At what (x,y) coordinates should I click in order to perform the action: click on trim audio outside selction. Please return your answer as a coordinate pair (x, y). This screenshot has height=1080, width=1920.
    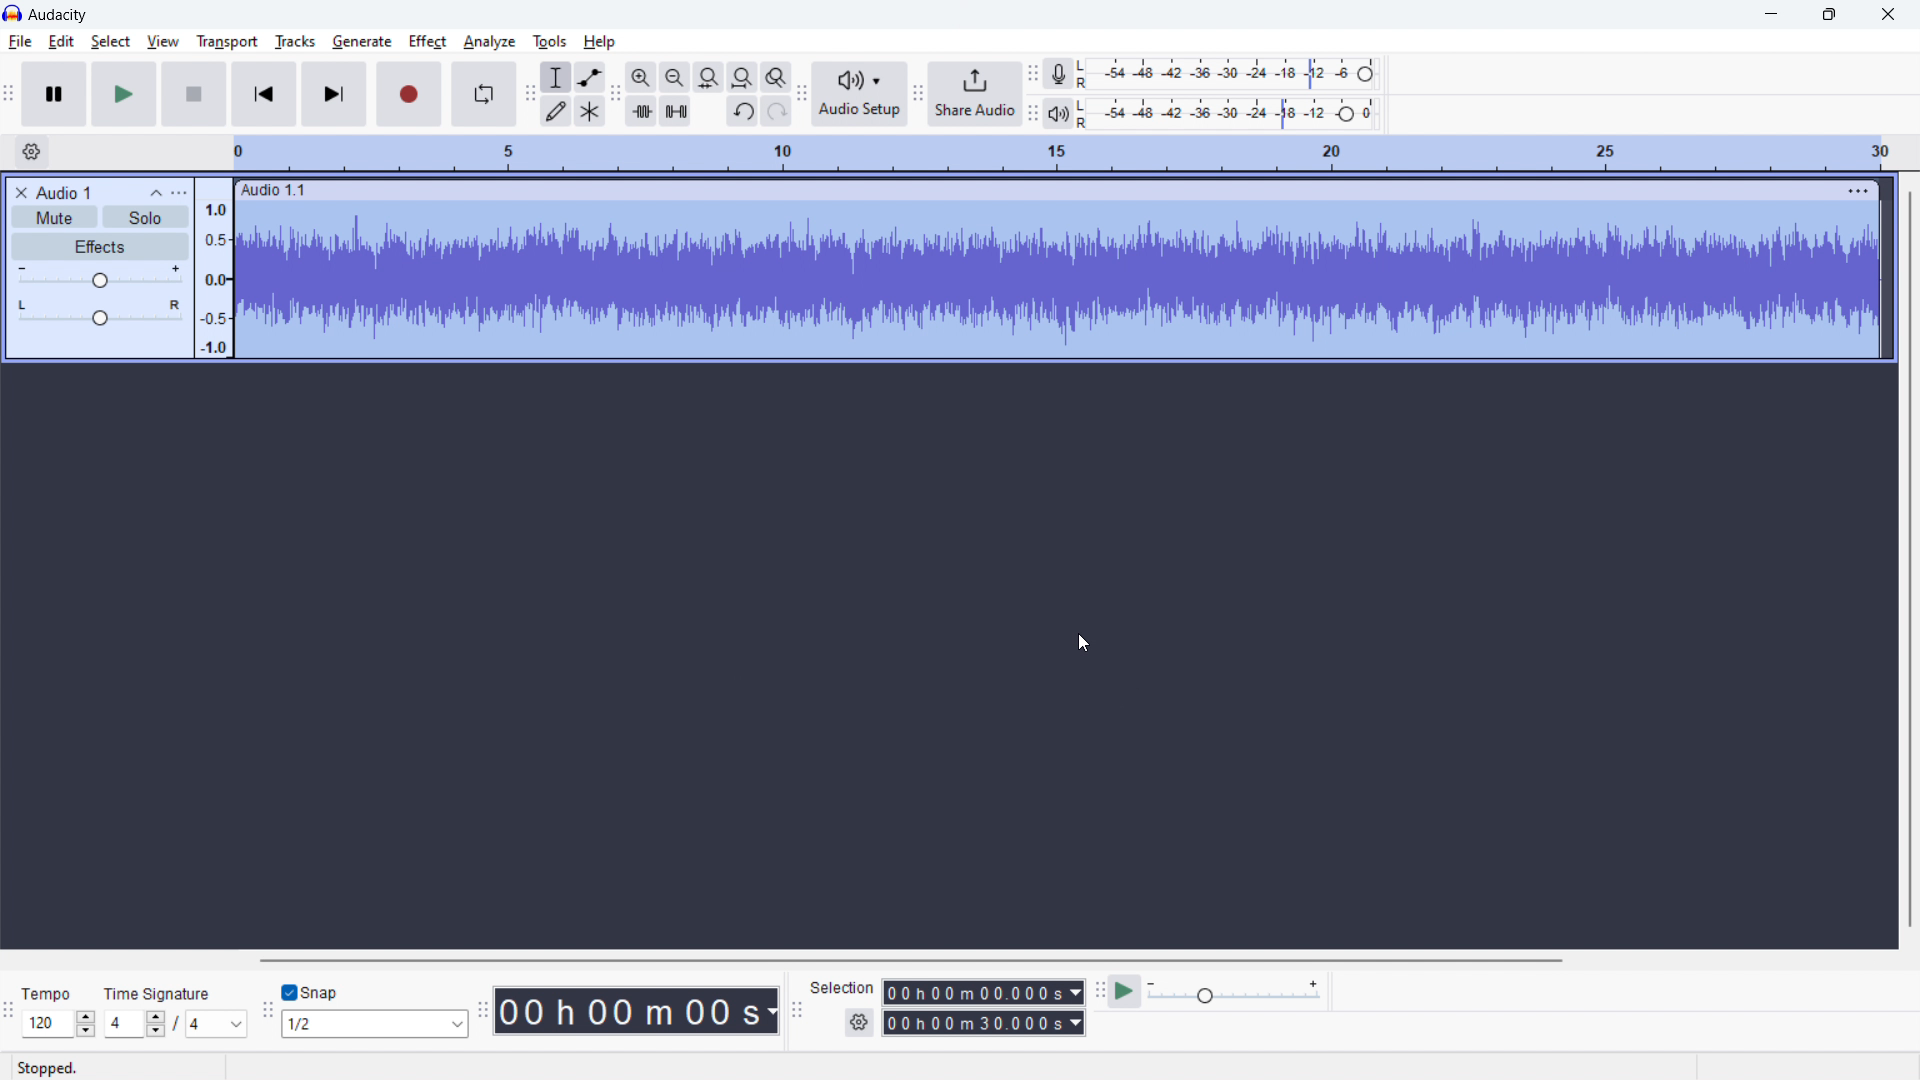
    Looking at the image, I should click on (642, 110).